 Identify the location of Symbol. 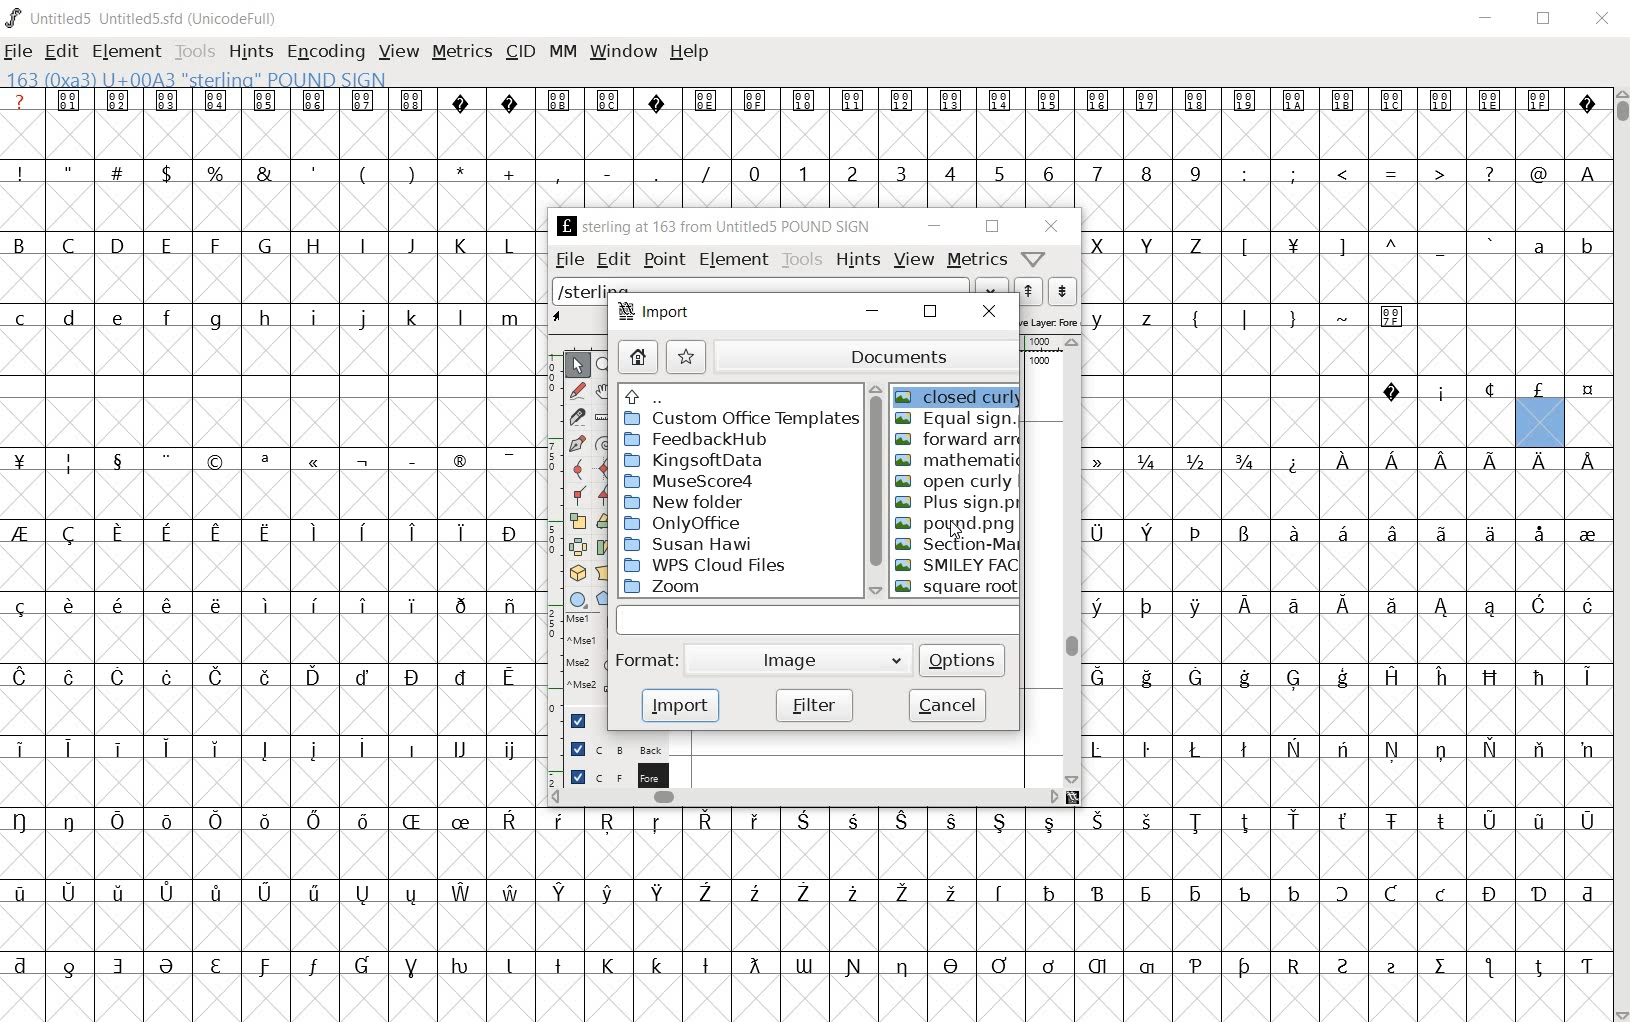
(315, 100).